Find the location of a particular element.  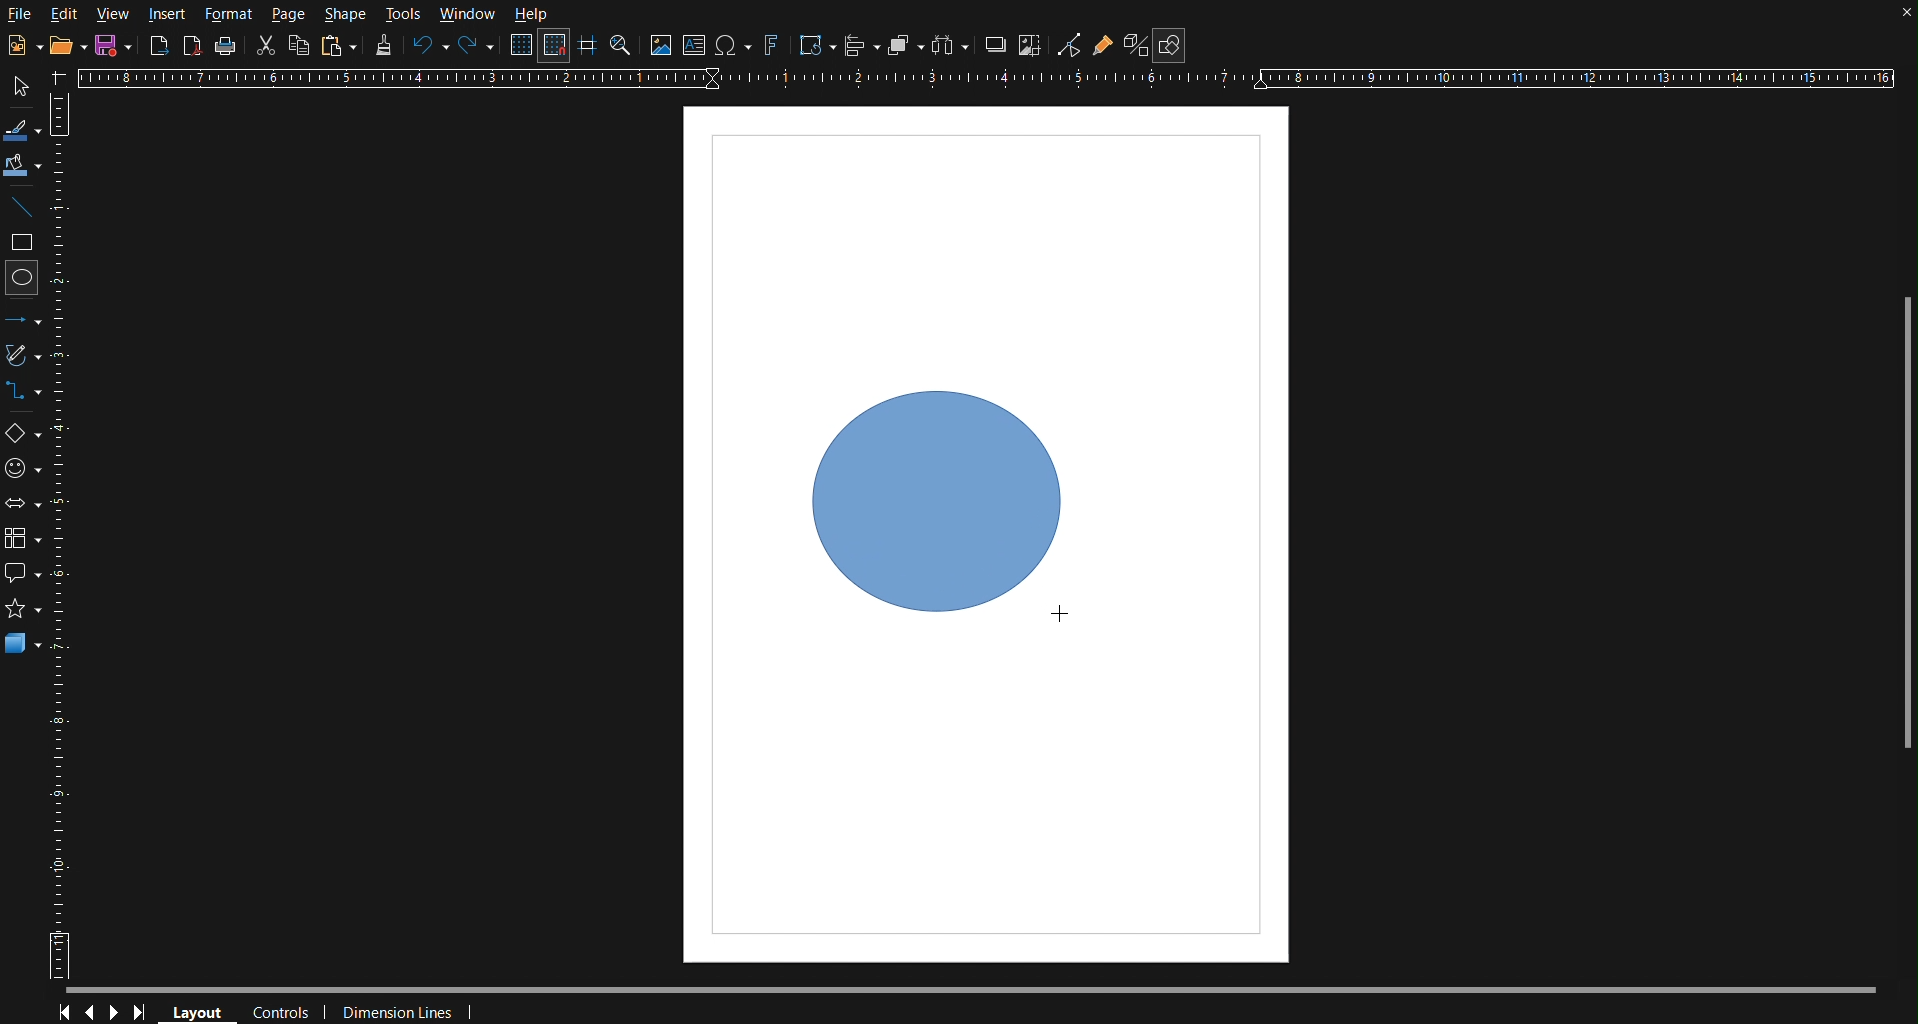

Line and Arrows is located at coordinates (23, 320).